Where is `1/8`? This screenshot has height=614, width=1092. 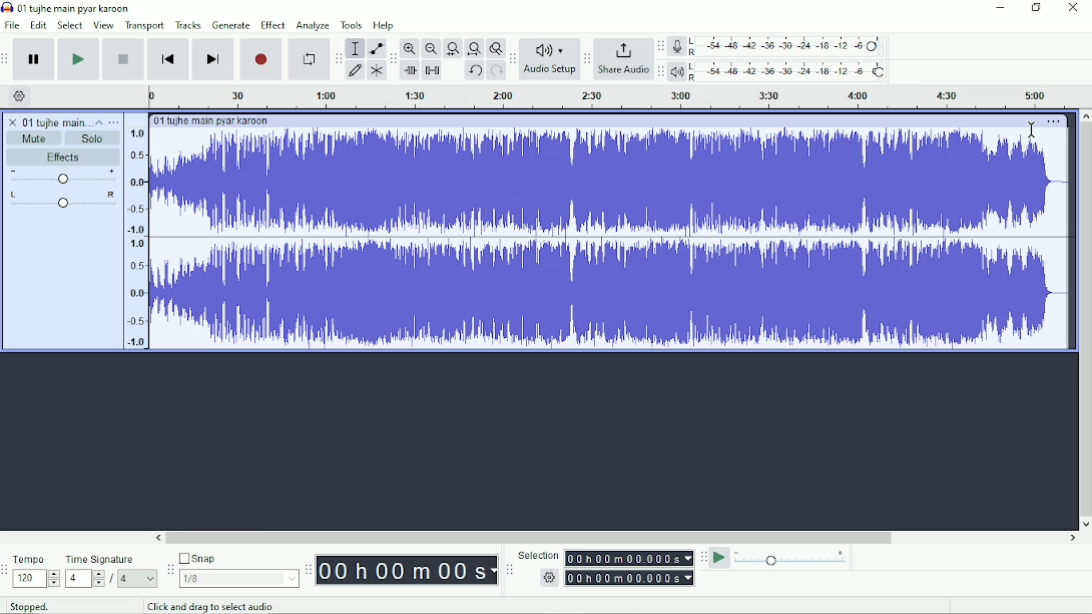 1/8 is located at coordinates (241, 578).